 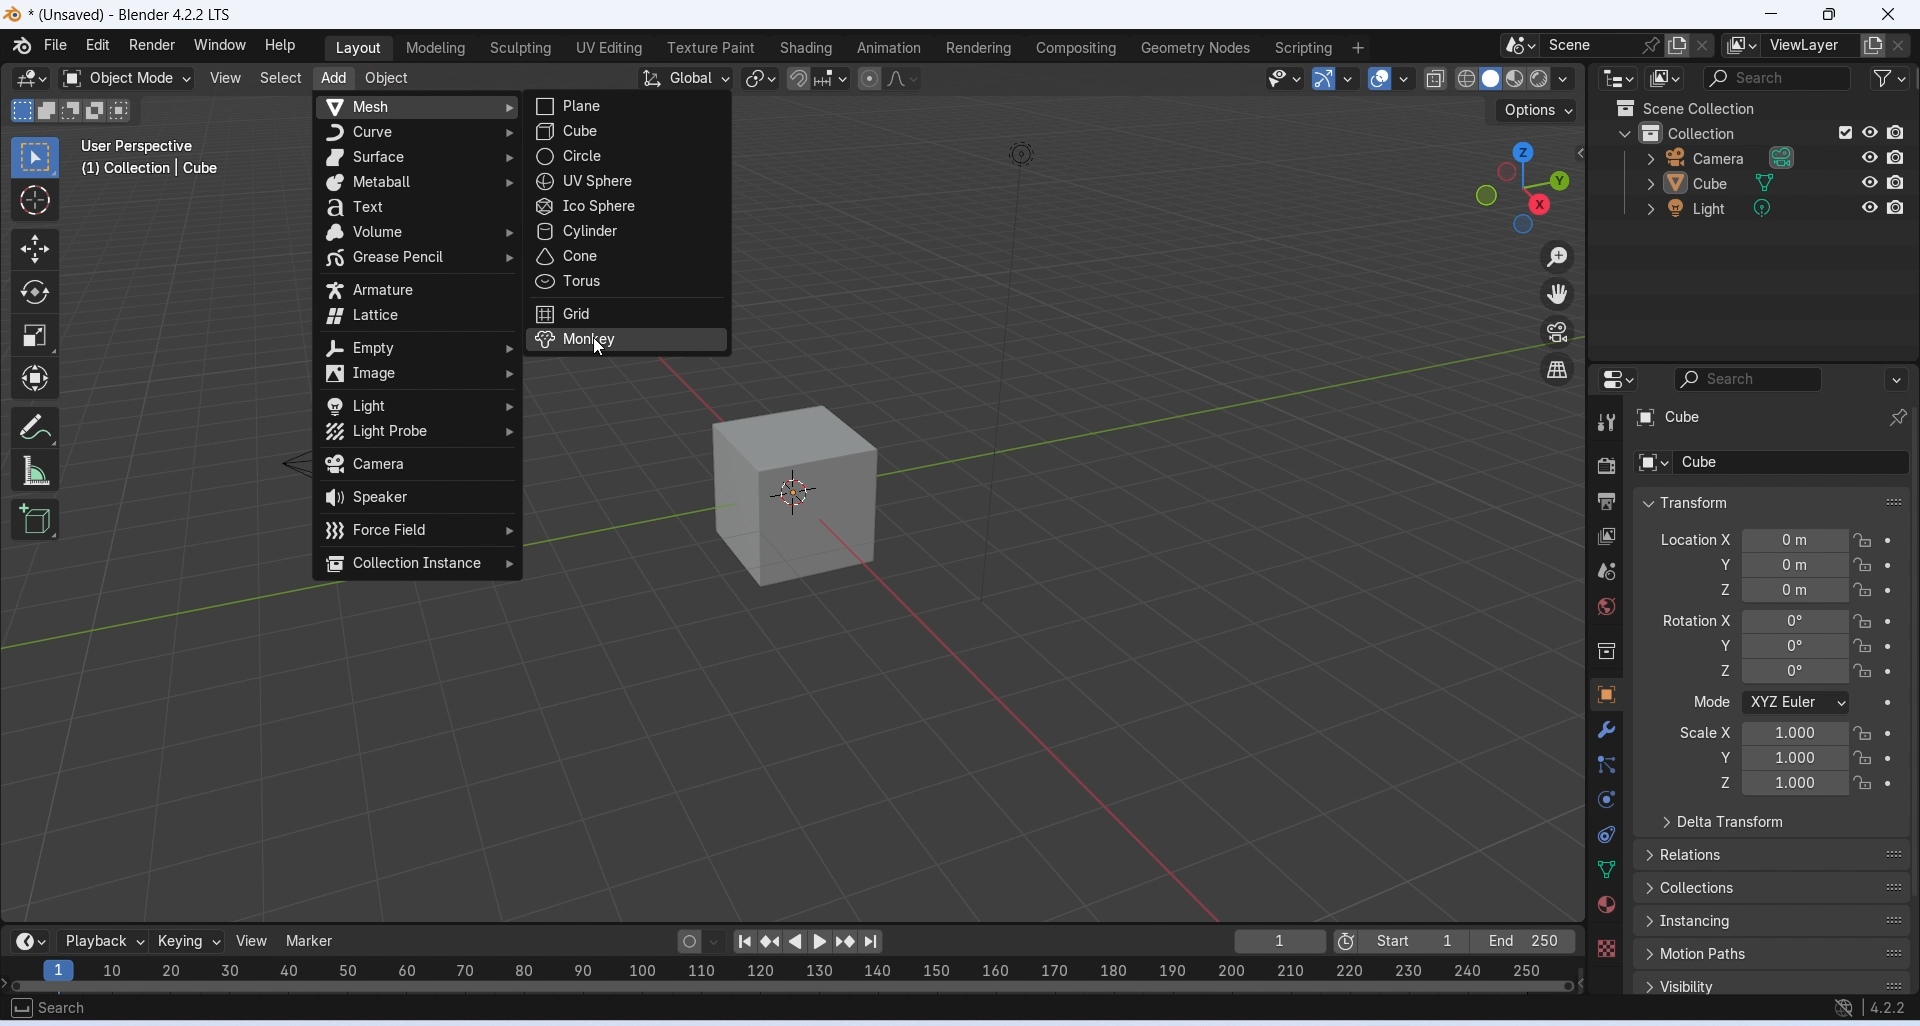 What do you see at coordinates (628, 107) in the screenshot?
I see `plane` at bounding box center [628, 107].